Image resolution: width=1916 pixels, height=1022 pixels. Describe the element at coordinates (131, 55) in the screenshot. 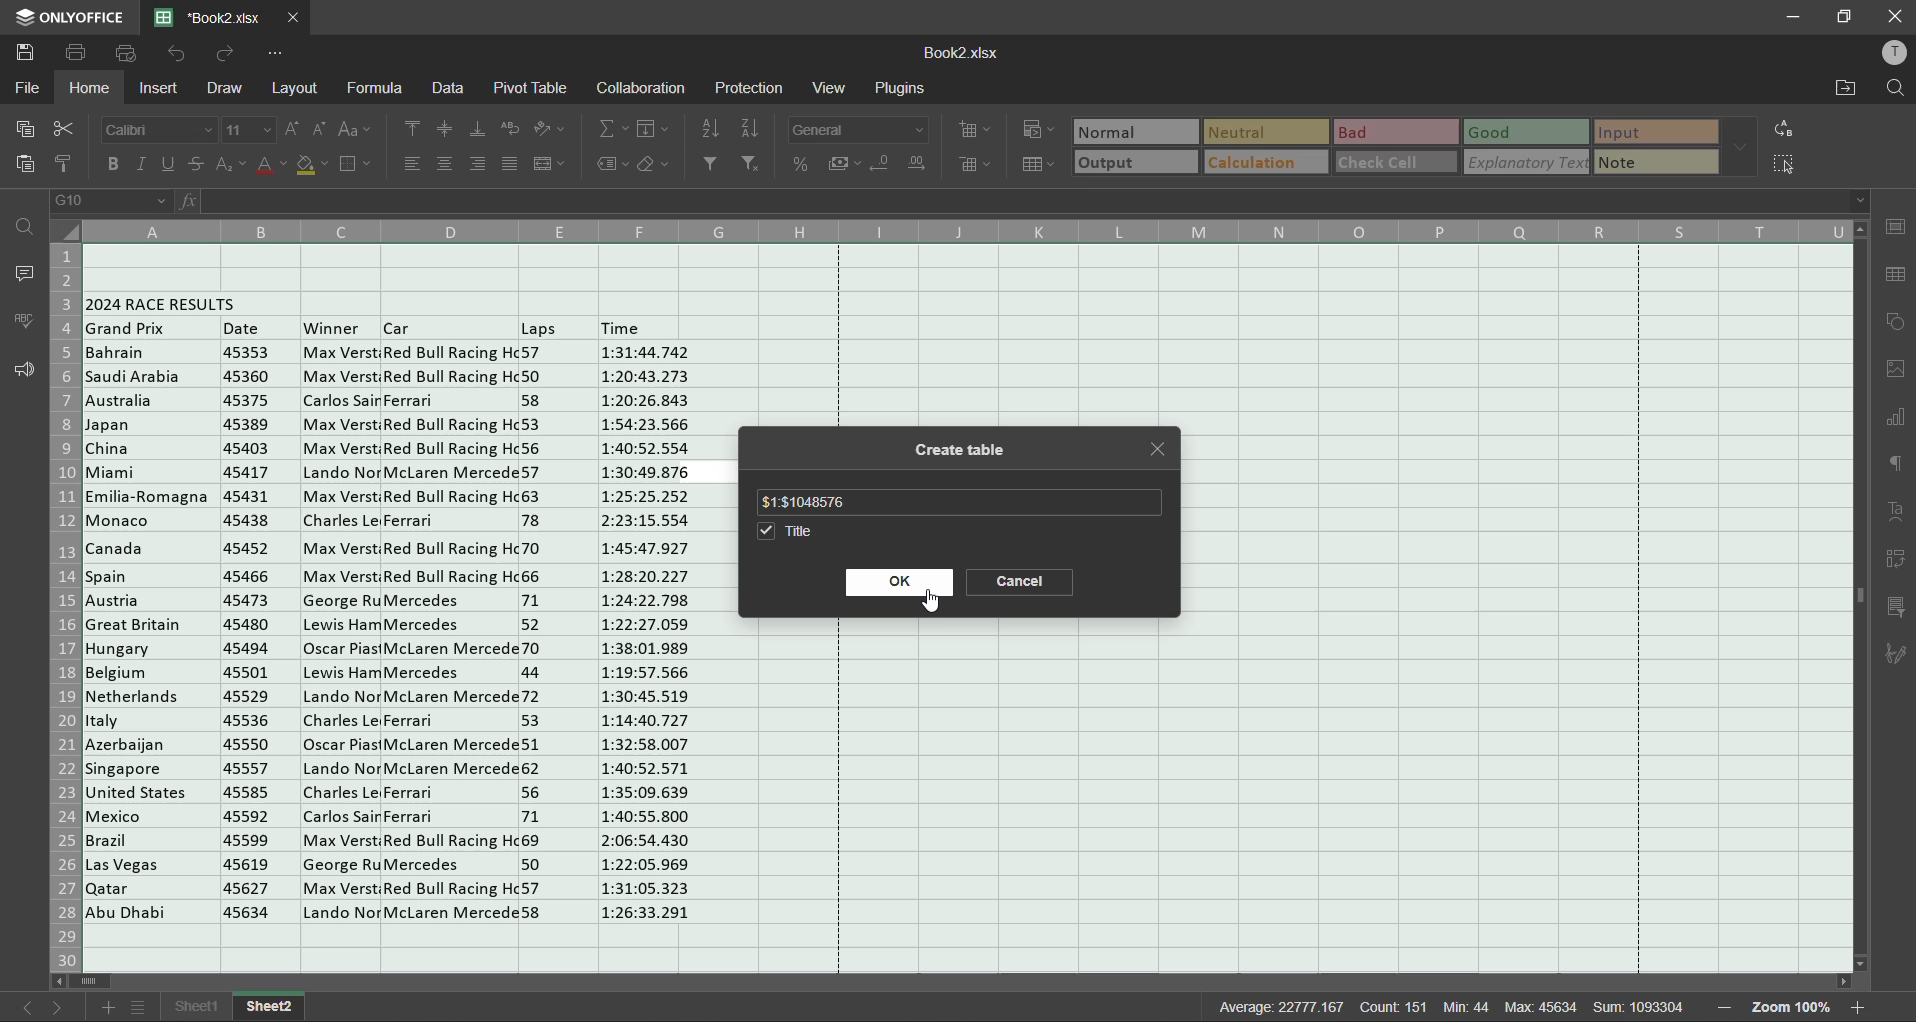

I see `quick print` at that location.